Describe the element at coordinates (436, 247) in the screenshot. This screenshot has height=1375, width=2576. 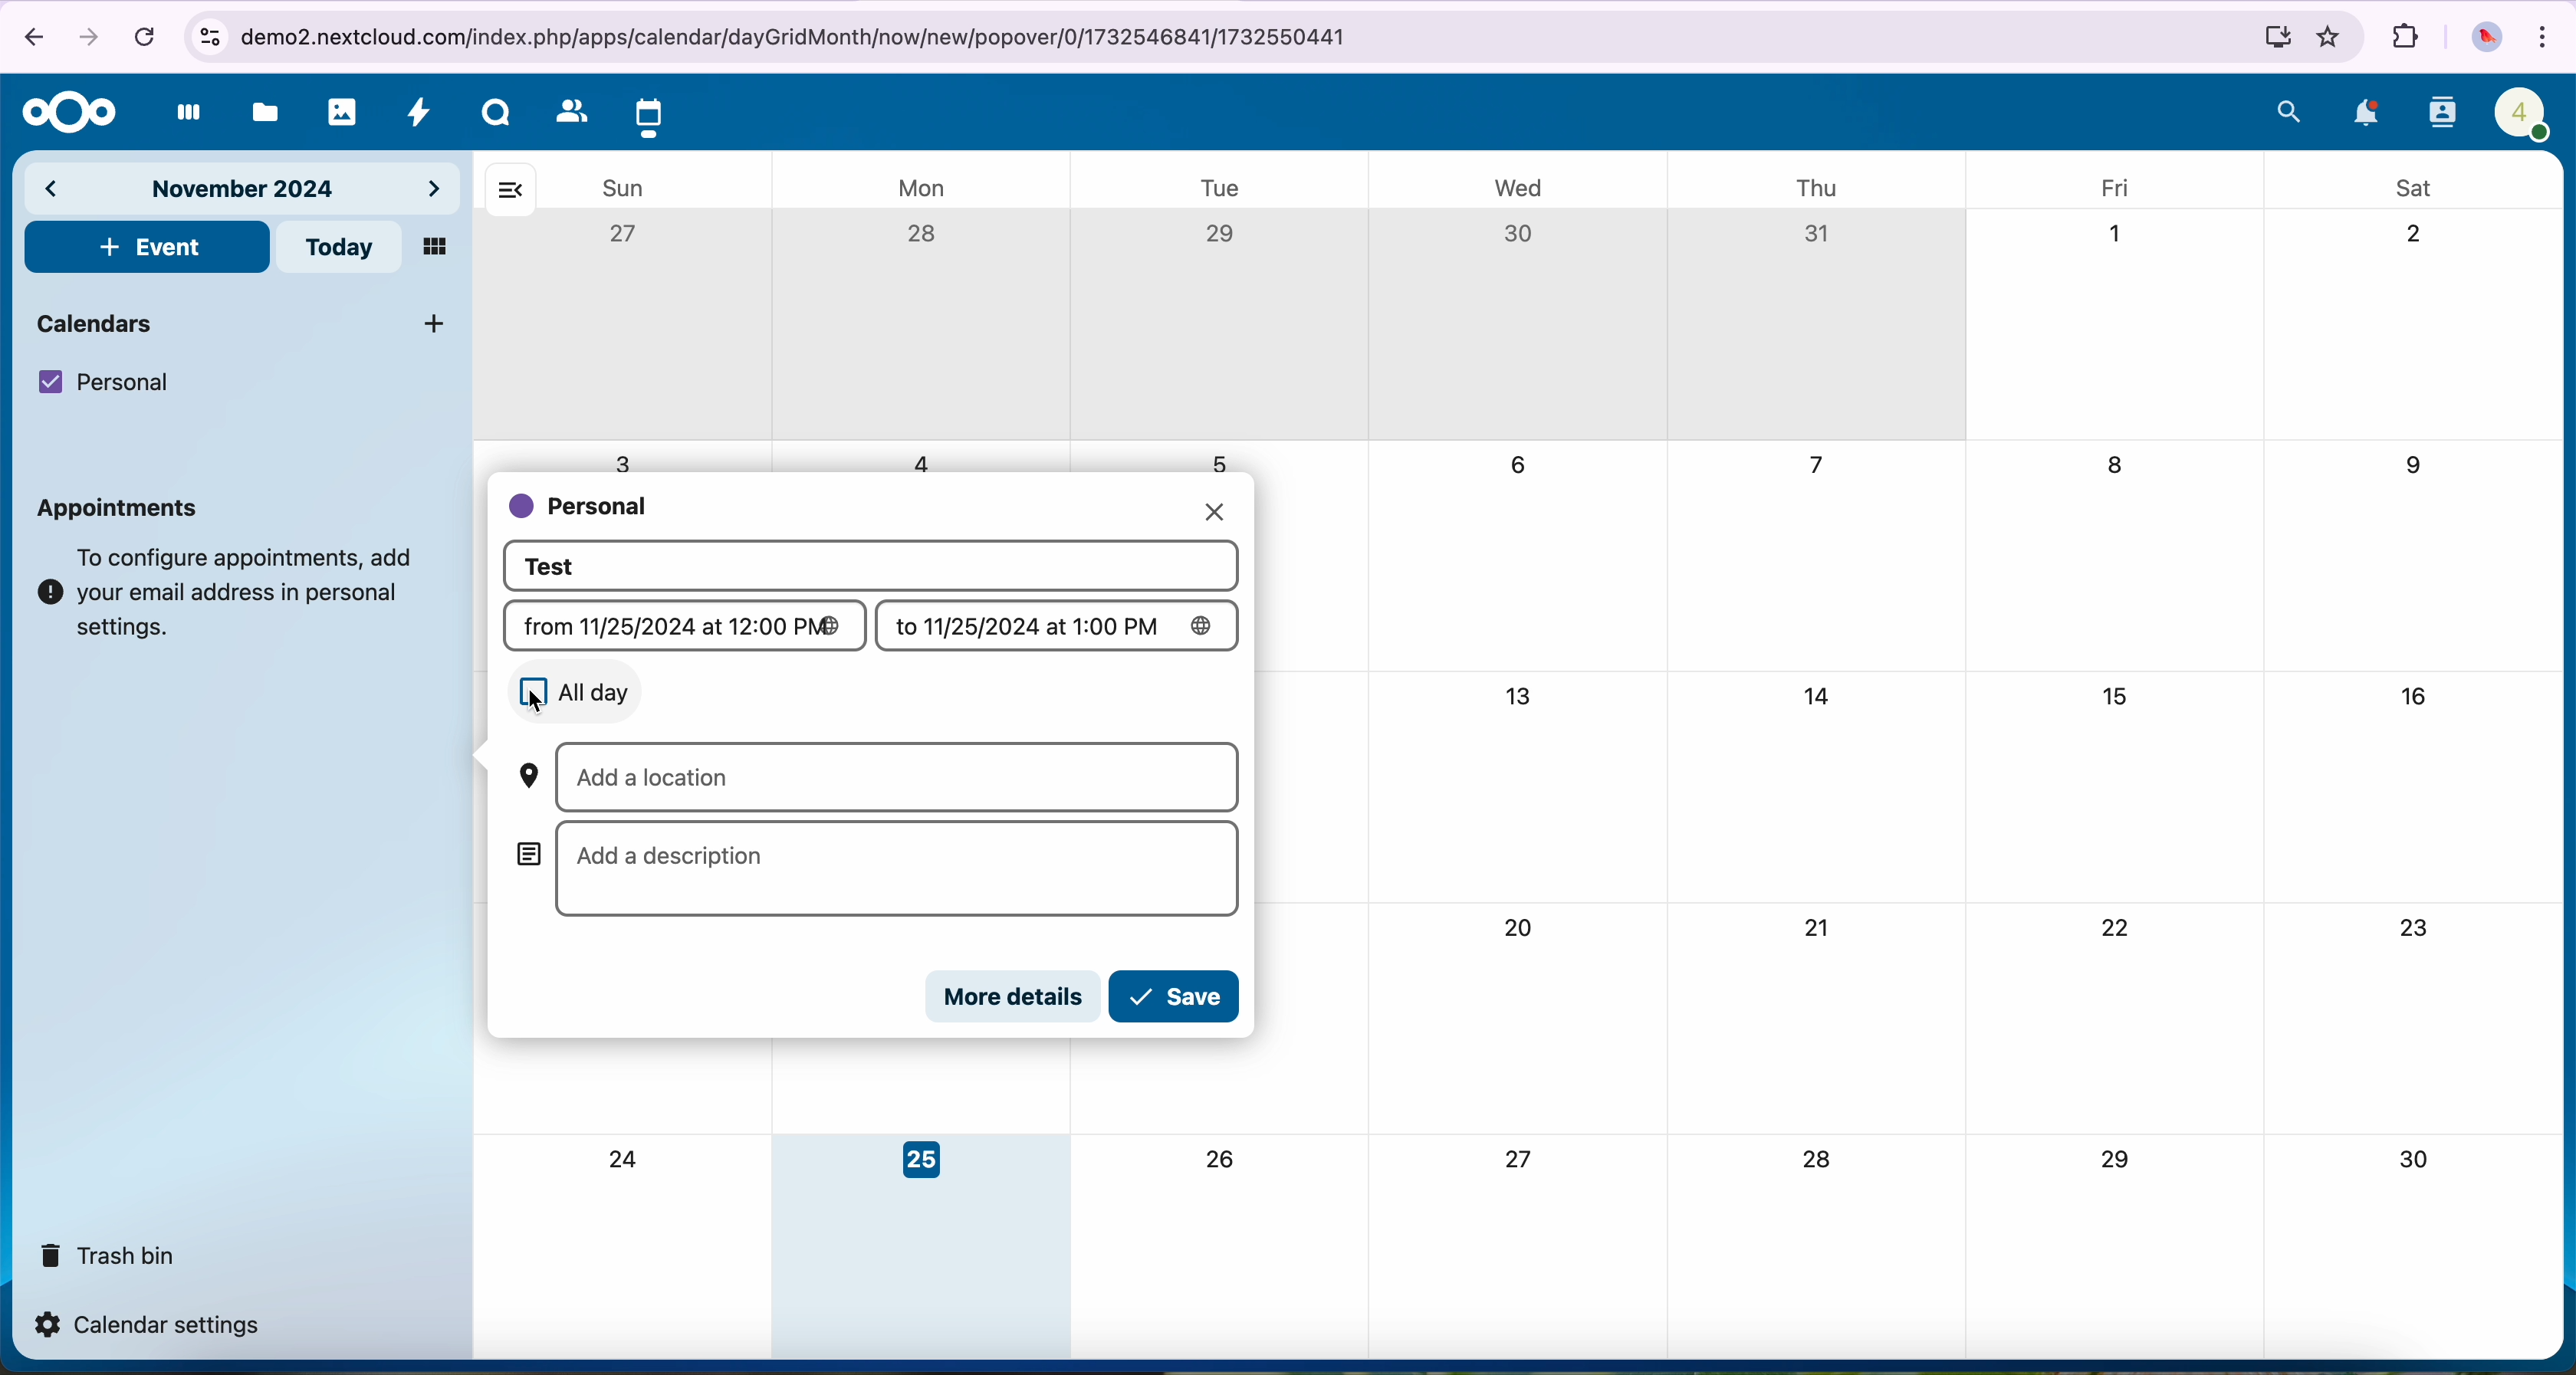
I see `mosaic view` at that location.